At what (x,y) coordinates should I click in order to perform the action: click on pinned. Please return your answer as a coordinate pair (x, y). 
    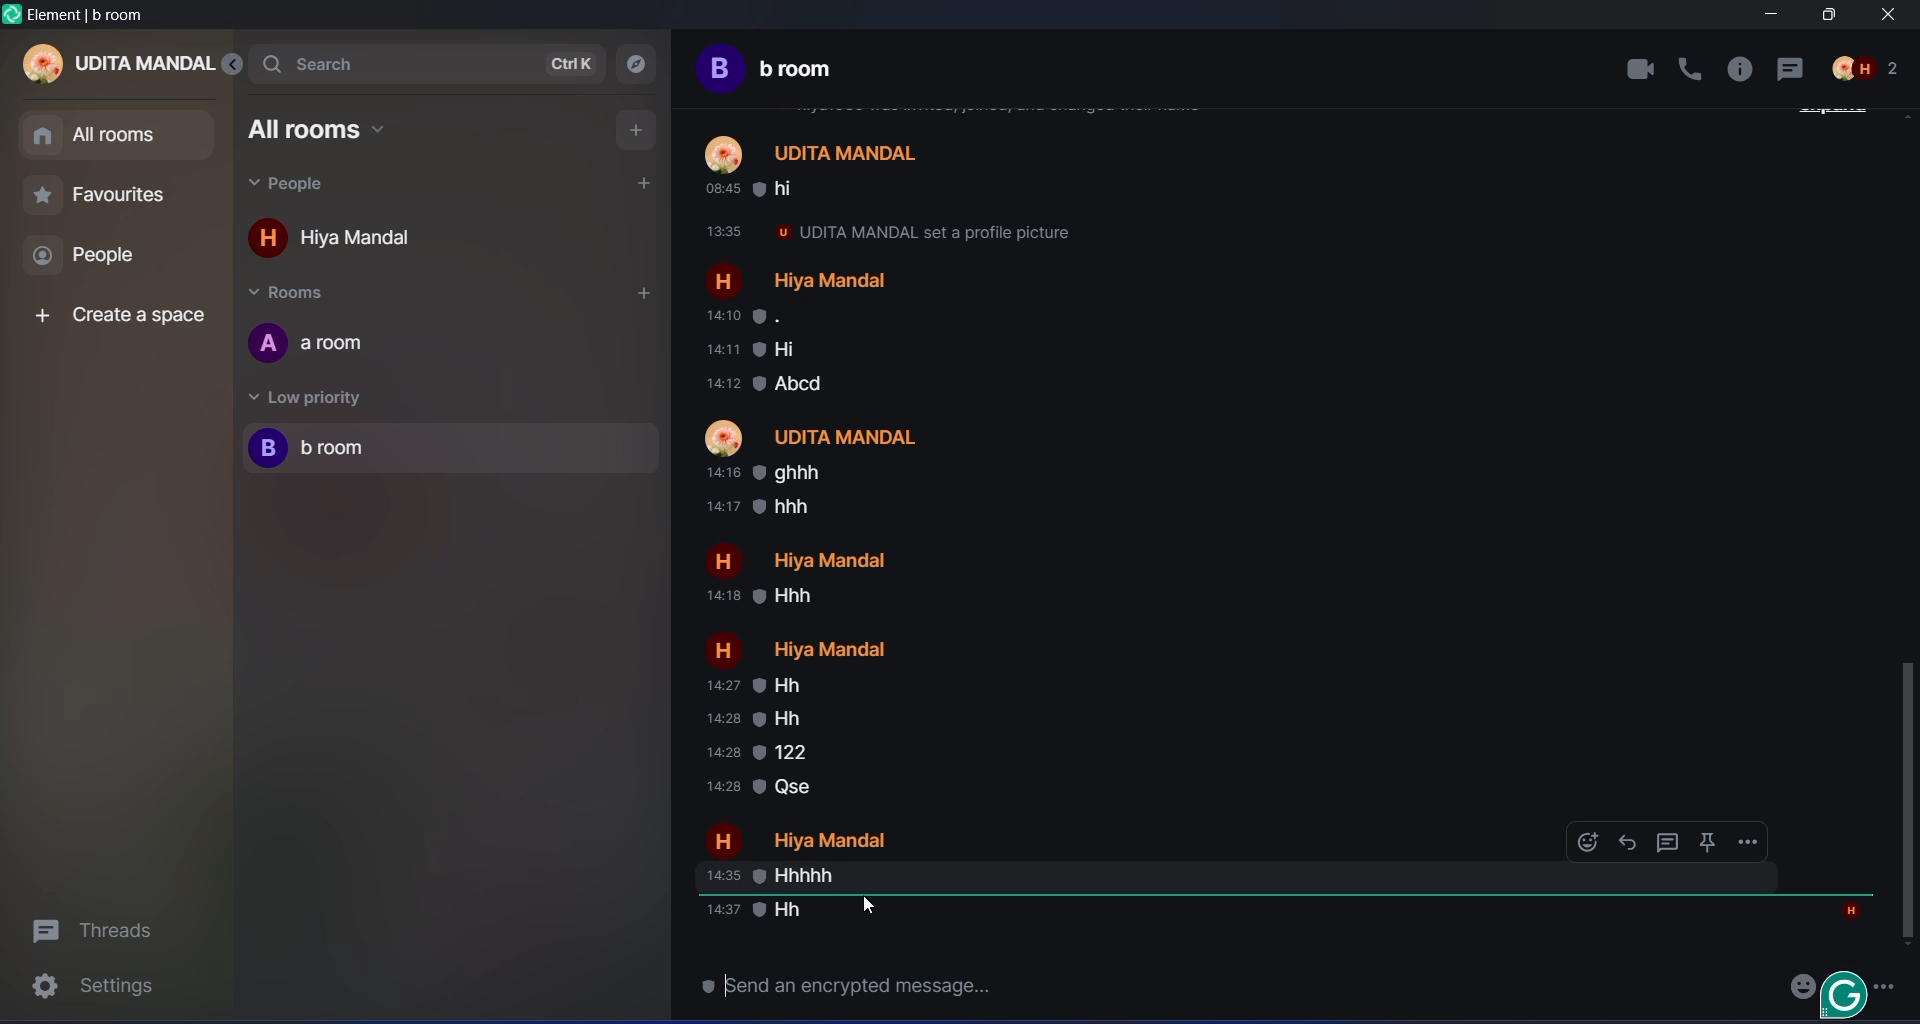
    Looking at the image, I should click on (1709, 842).